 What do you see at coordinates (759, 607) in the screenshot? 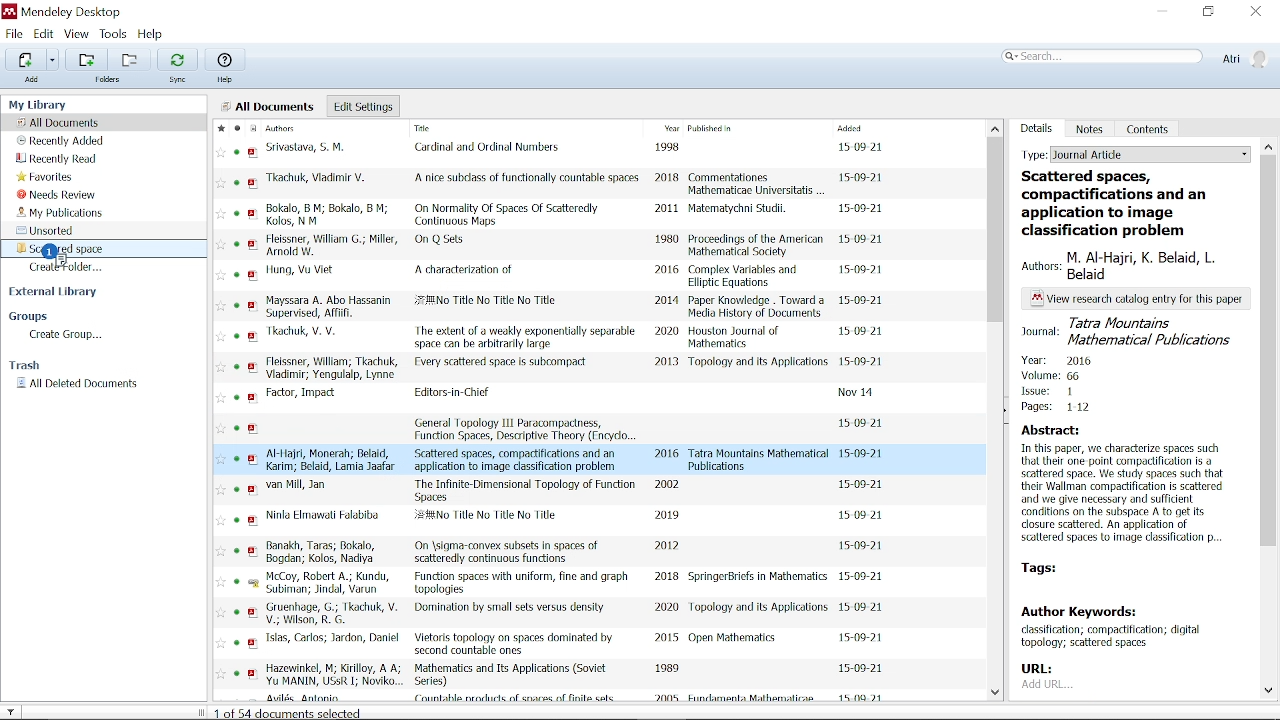
I see `Topology and its Applications` at bounding box center [759, 607].